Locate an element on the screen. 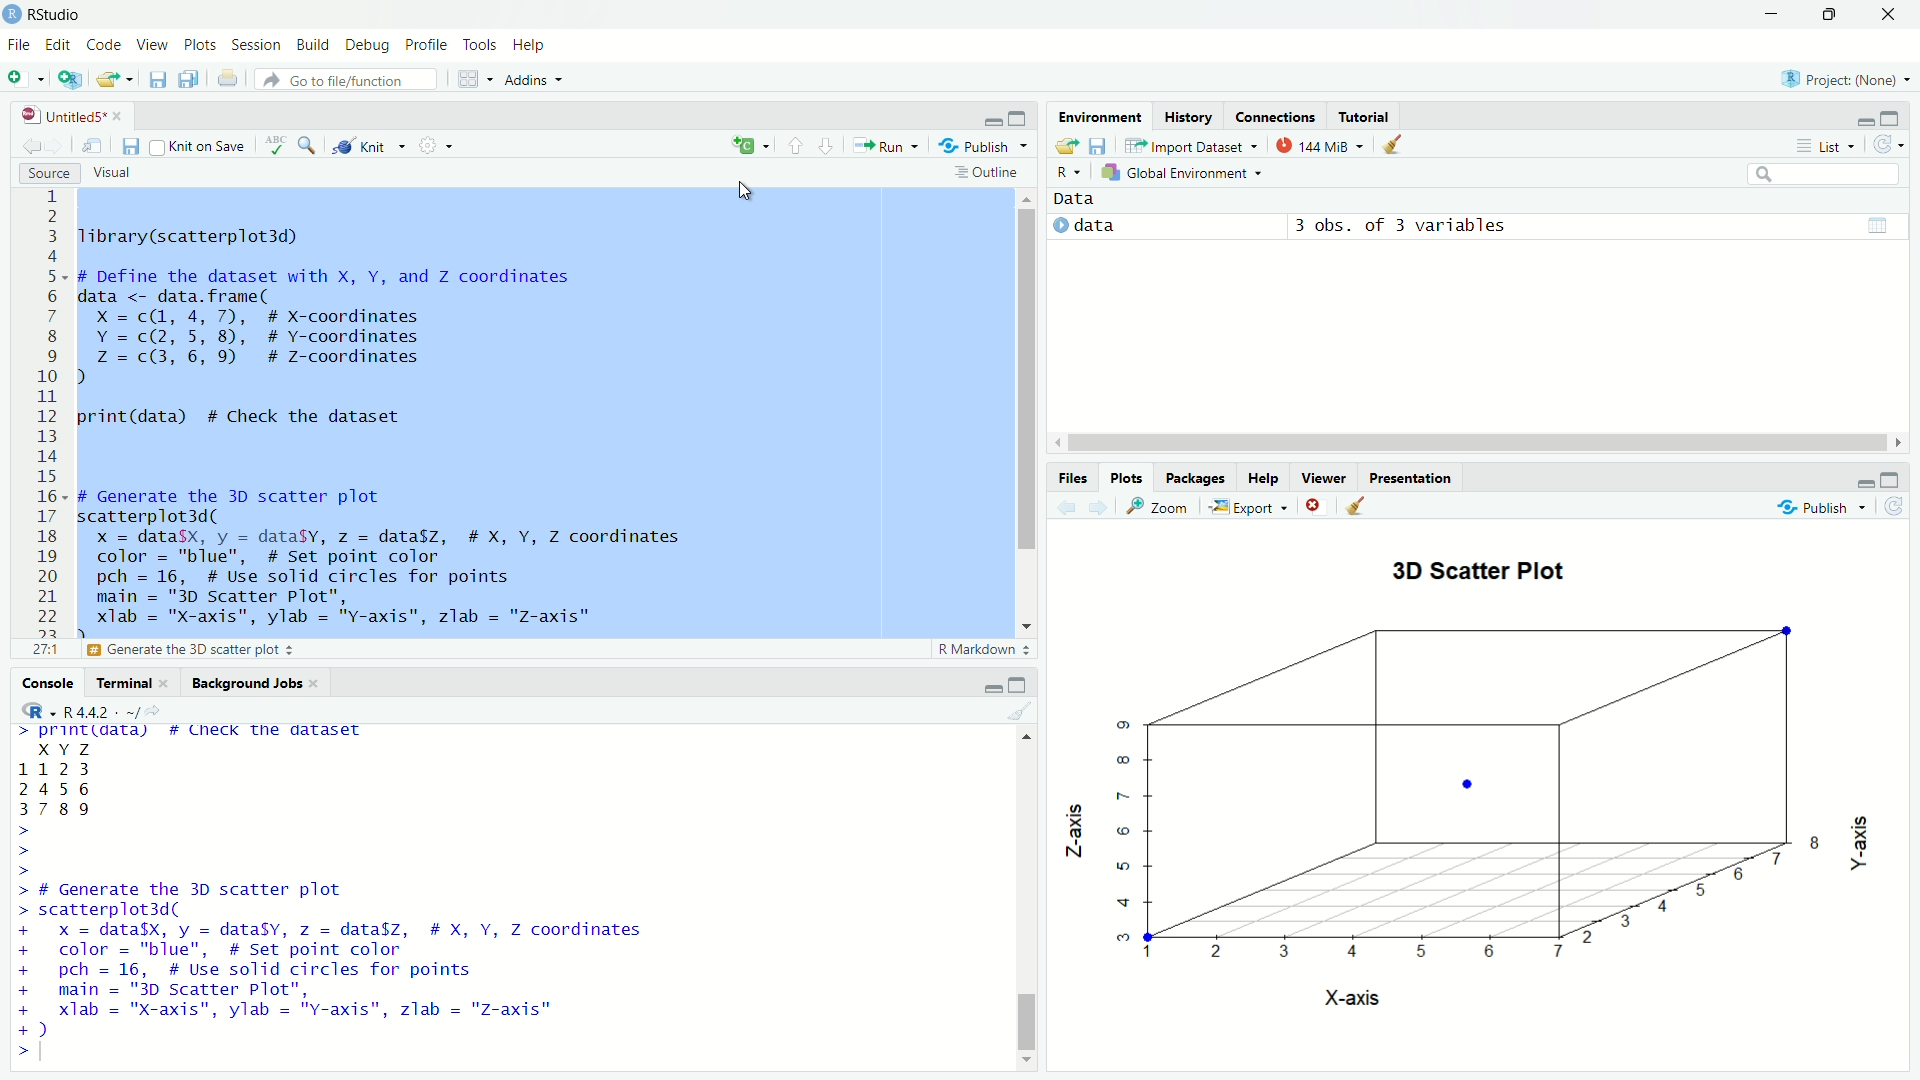 The width and height of the screenshot is (1920, 1080). source is located at coordinates (38, 175).